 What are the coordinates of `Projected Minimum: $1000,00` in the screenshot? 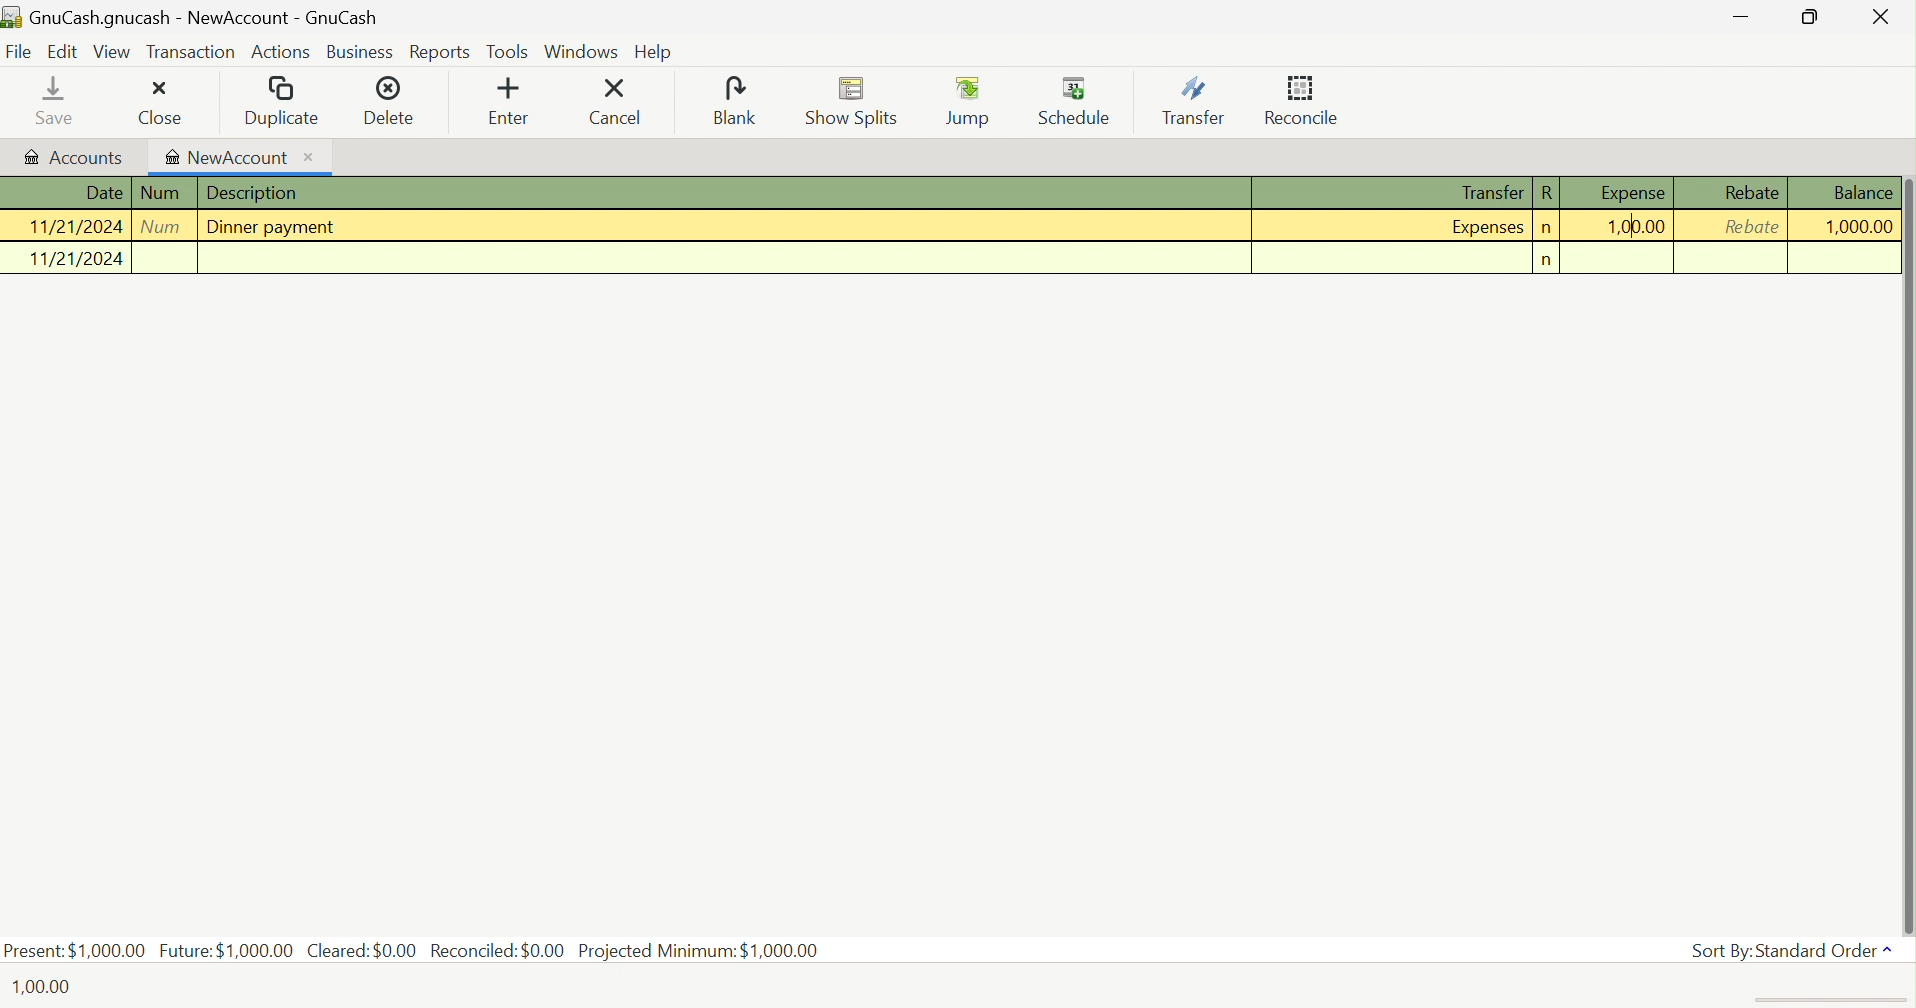 It's located at (698, 950).